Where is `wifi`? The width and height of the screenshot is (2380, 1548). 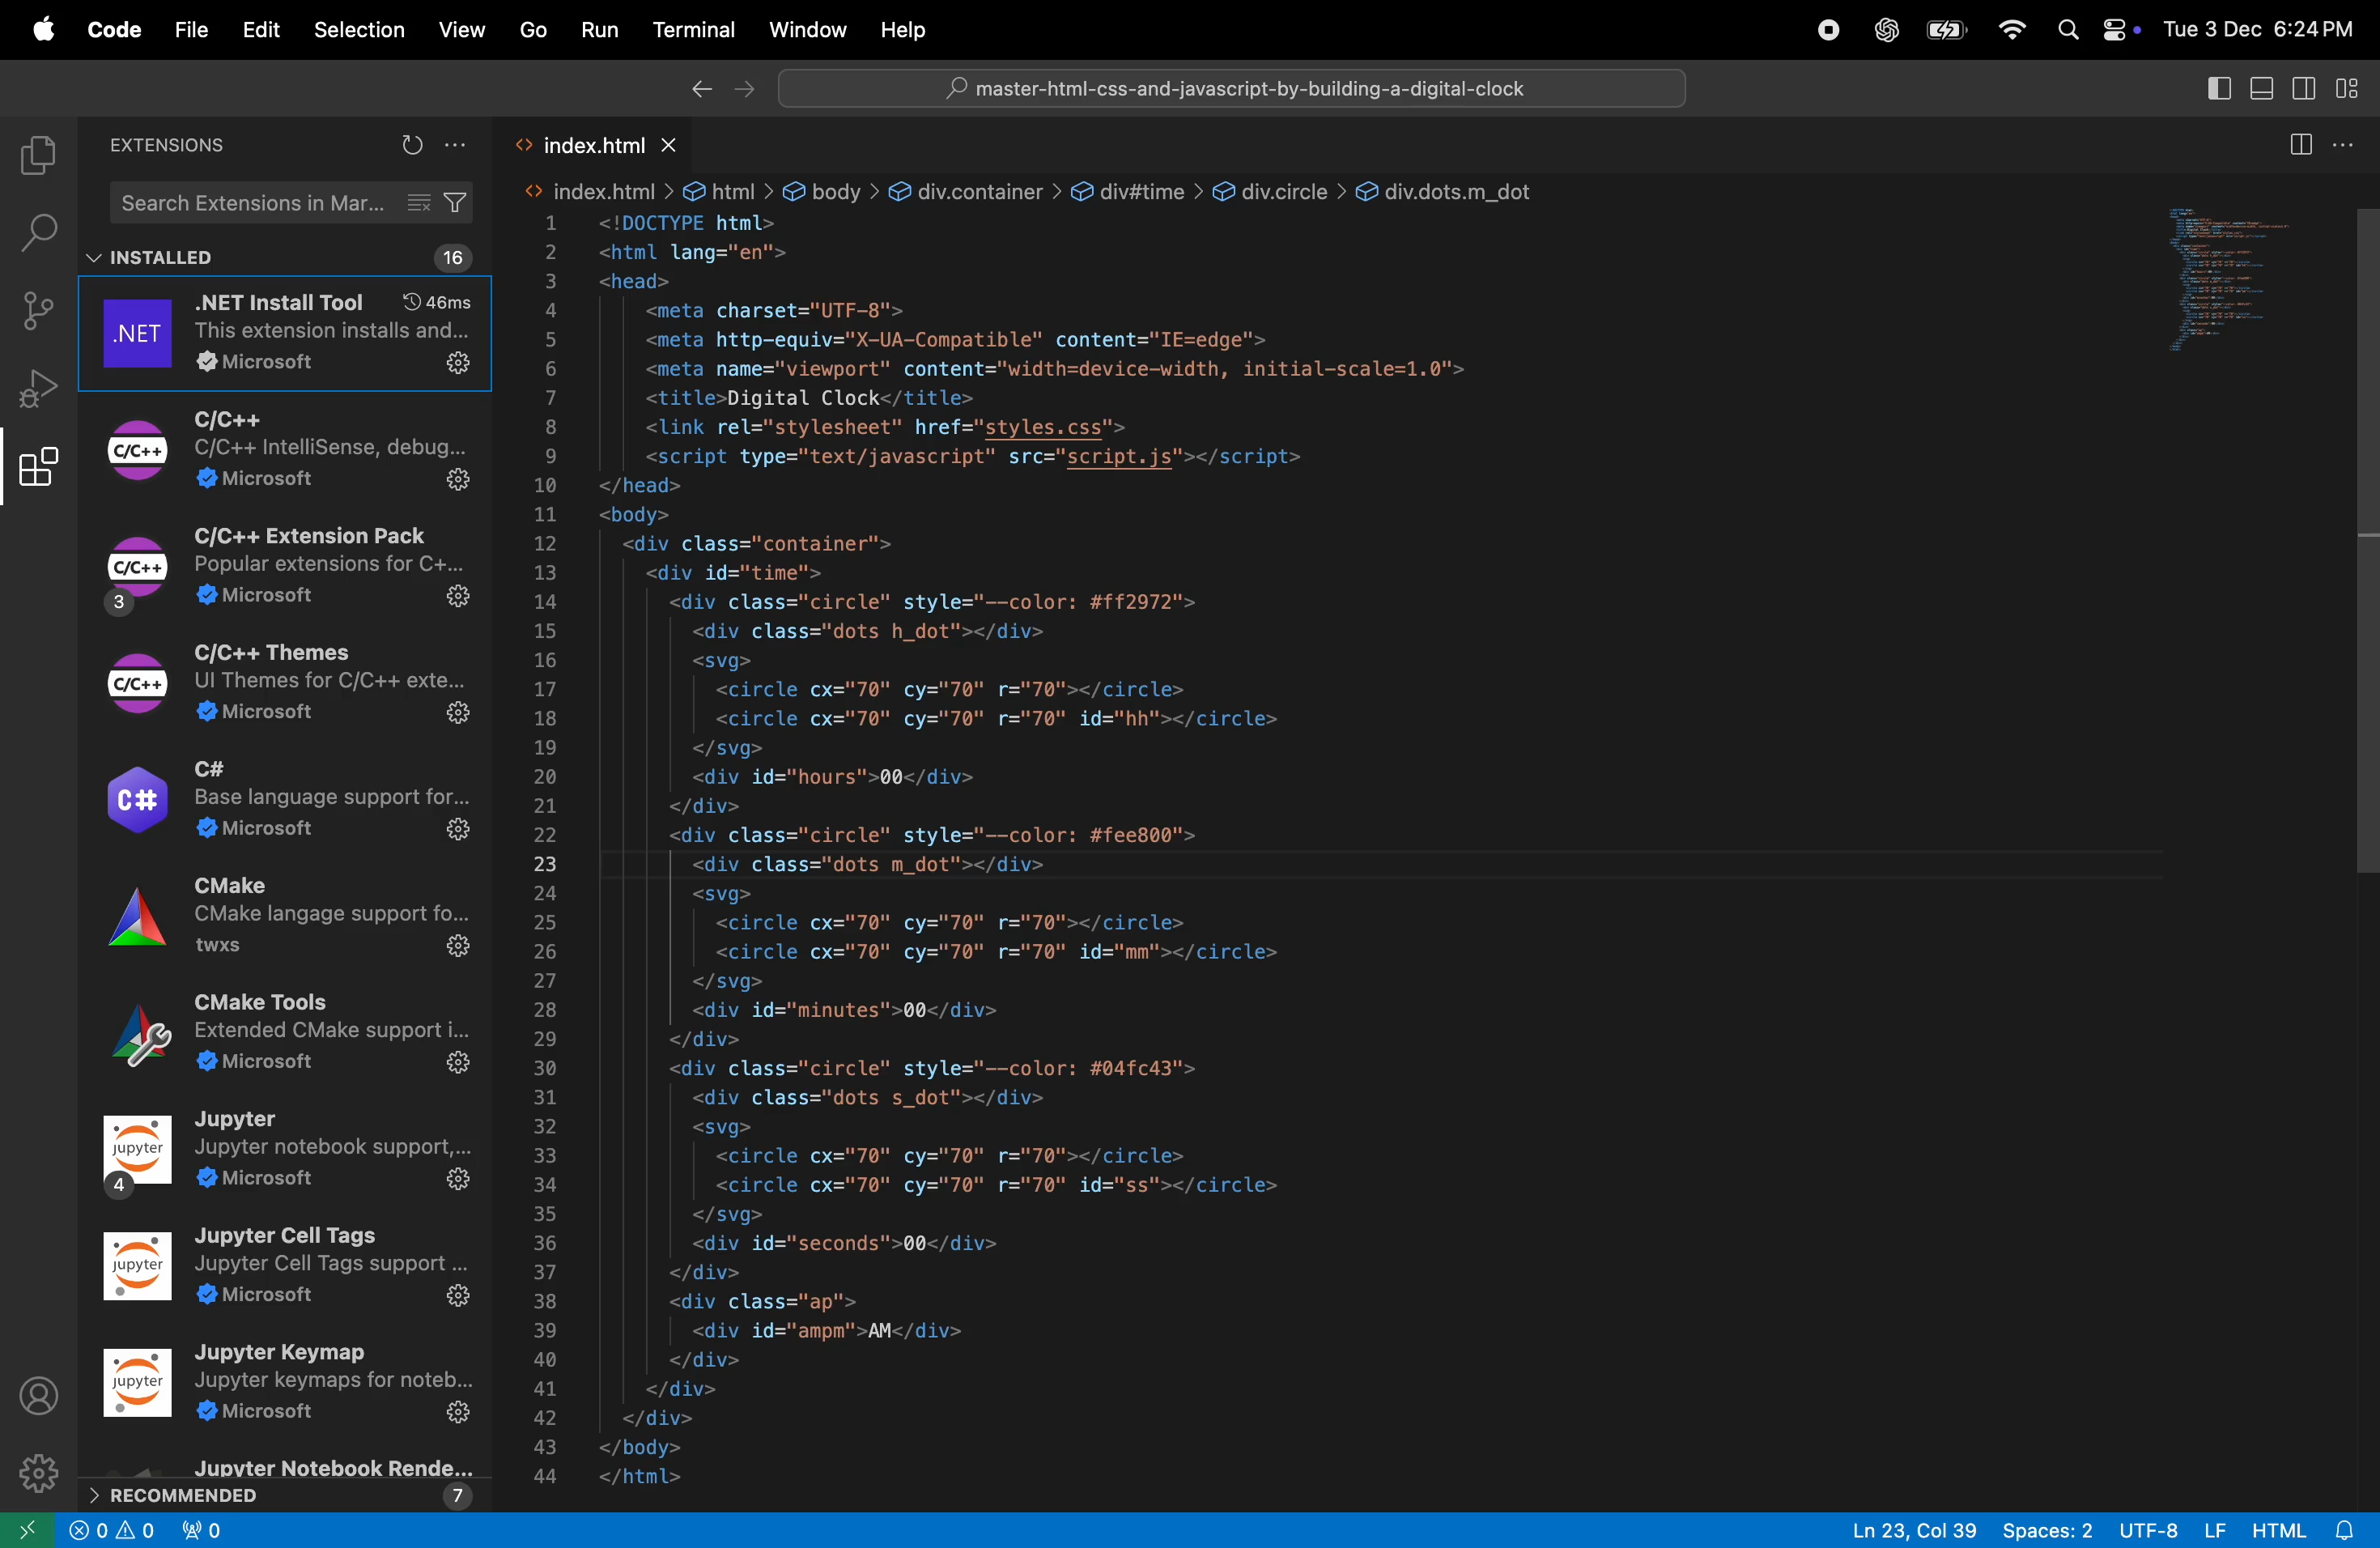
wifi is located at coordinates (2010, 30).